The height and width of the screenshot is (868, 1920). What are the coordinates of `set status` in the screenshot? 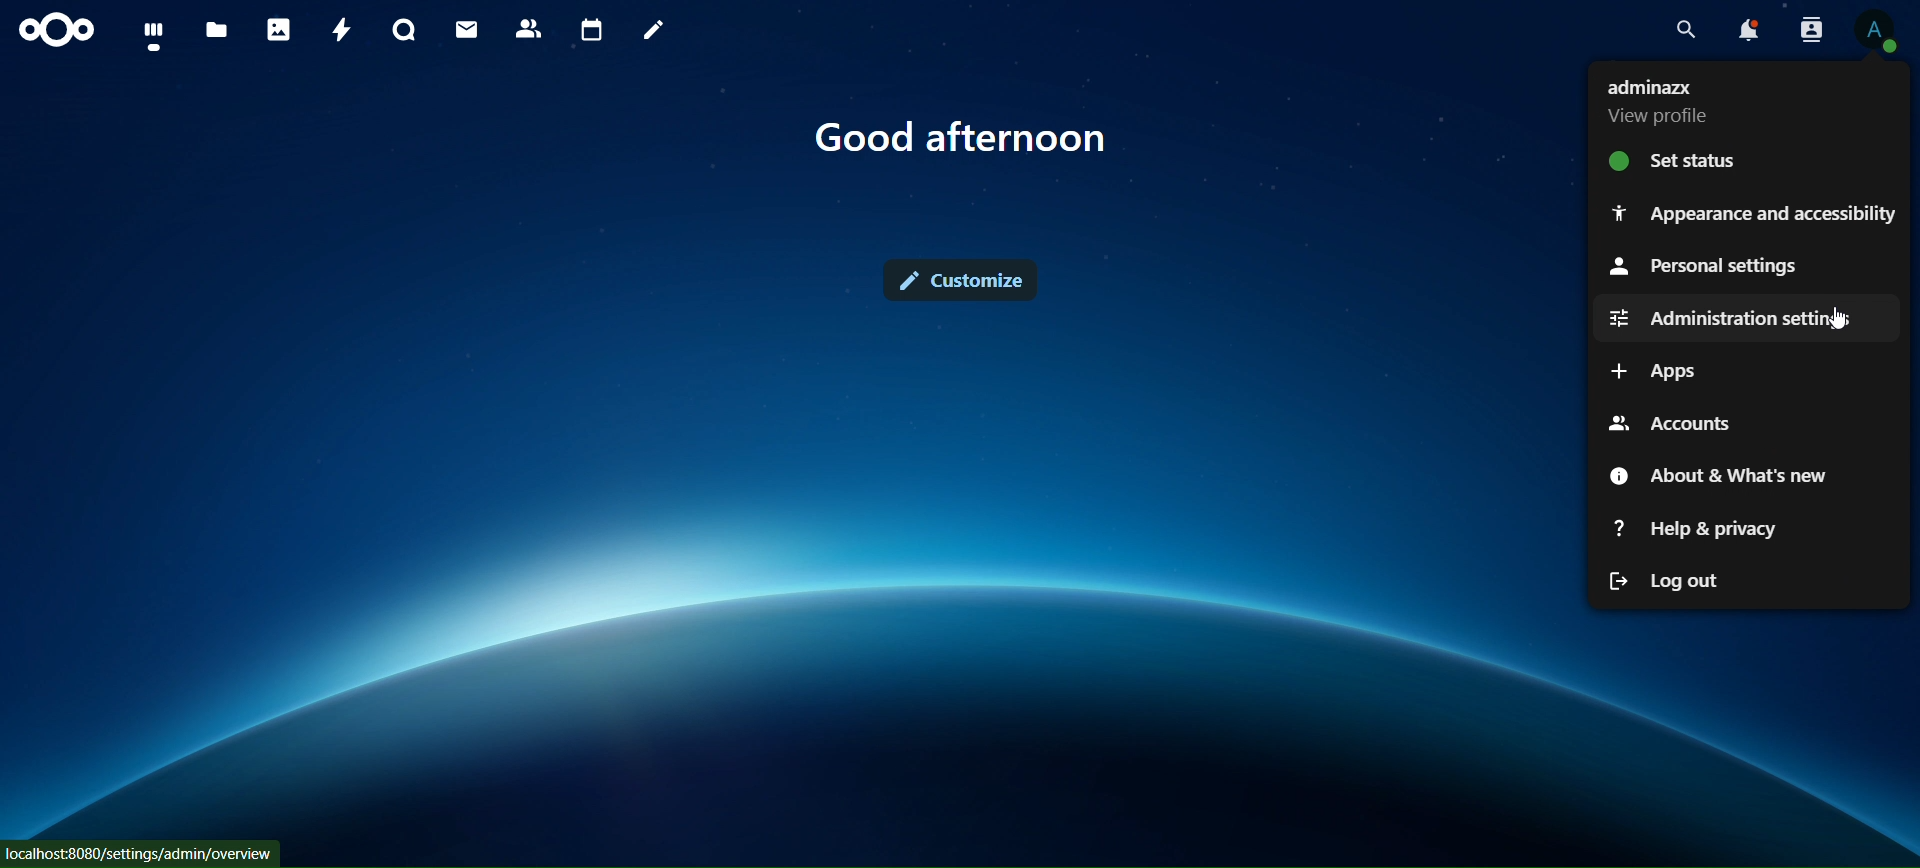 It's located at (1680, 161).